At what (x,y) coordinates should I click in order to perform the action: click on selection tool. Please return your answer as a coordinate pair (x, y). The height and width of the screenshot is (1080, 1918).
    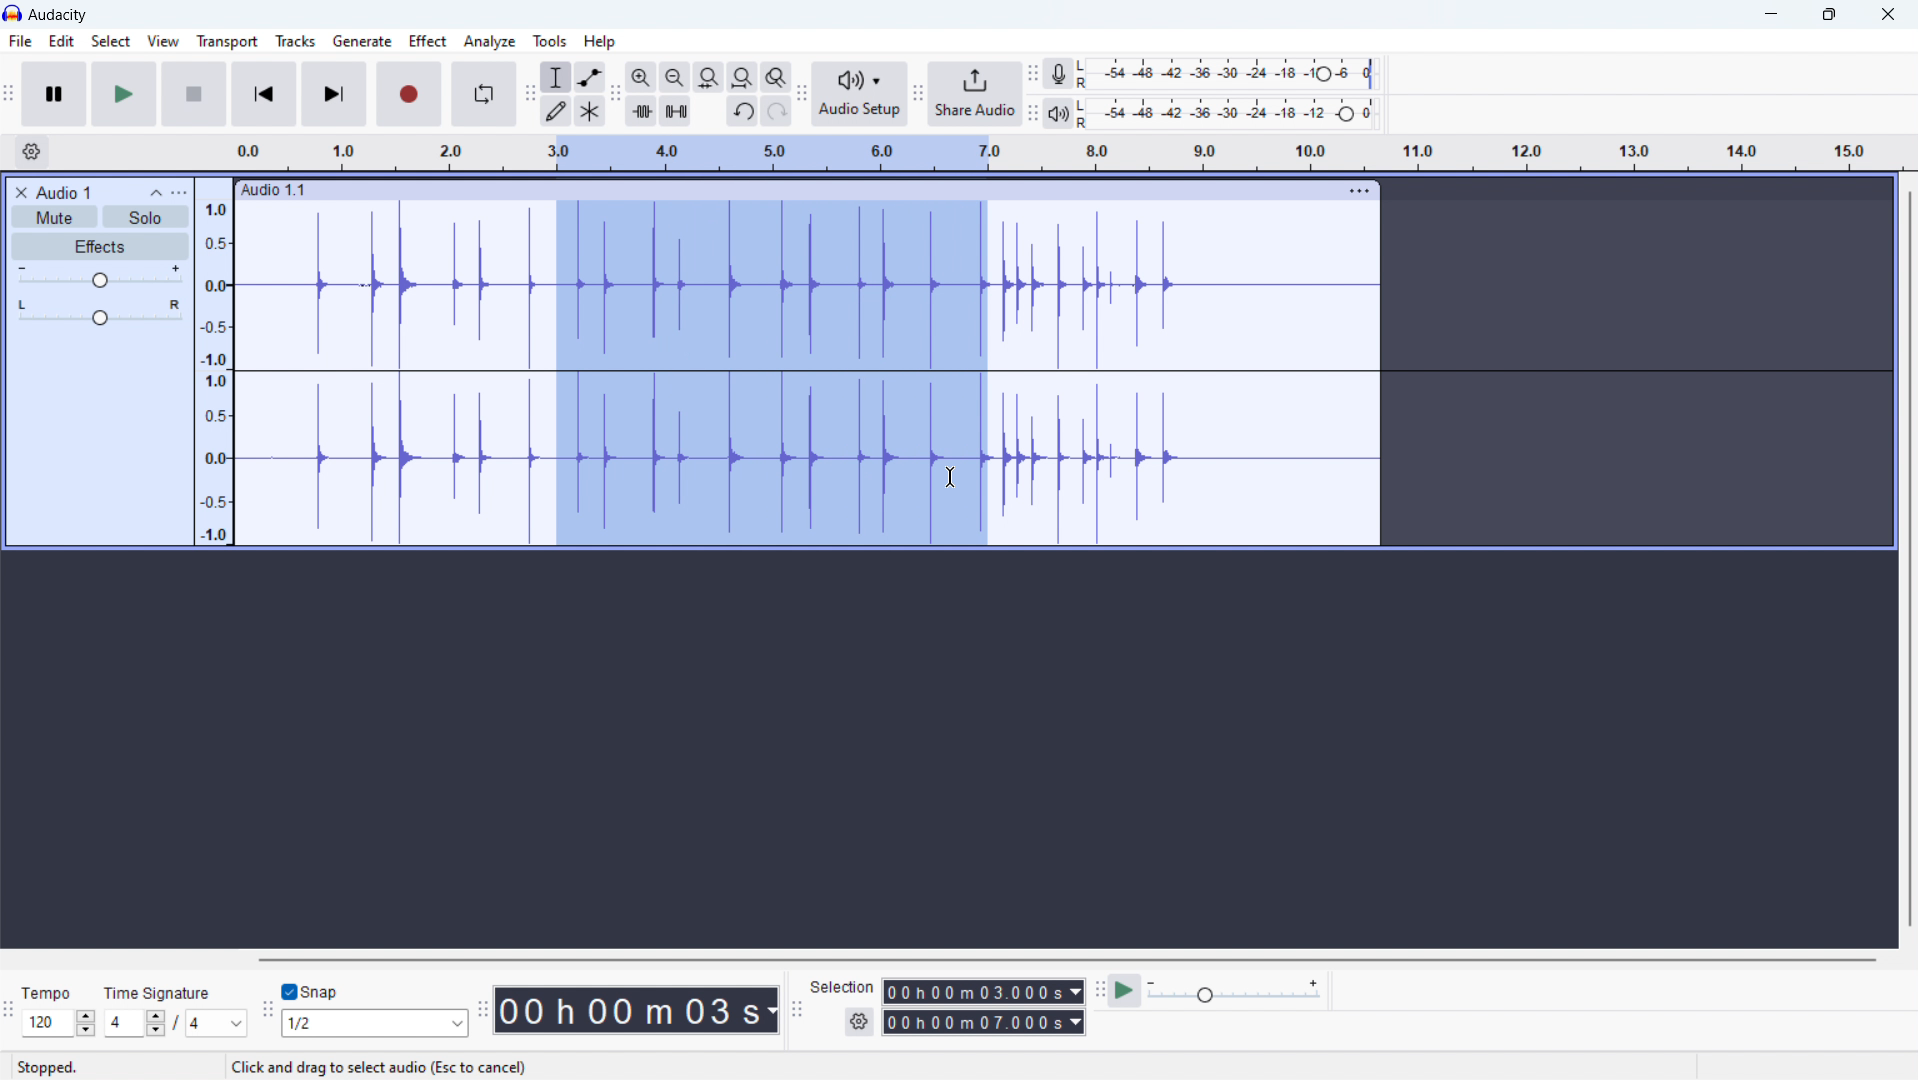
    Looking at the image, I should click on (556, 77).